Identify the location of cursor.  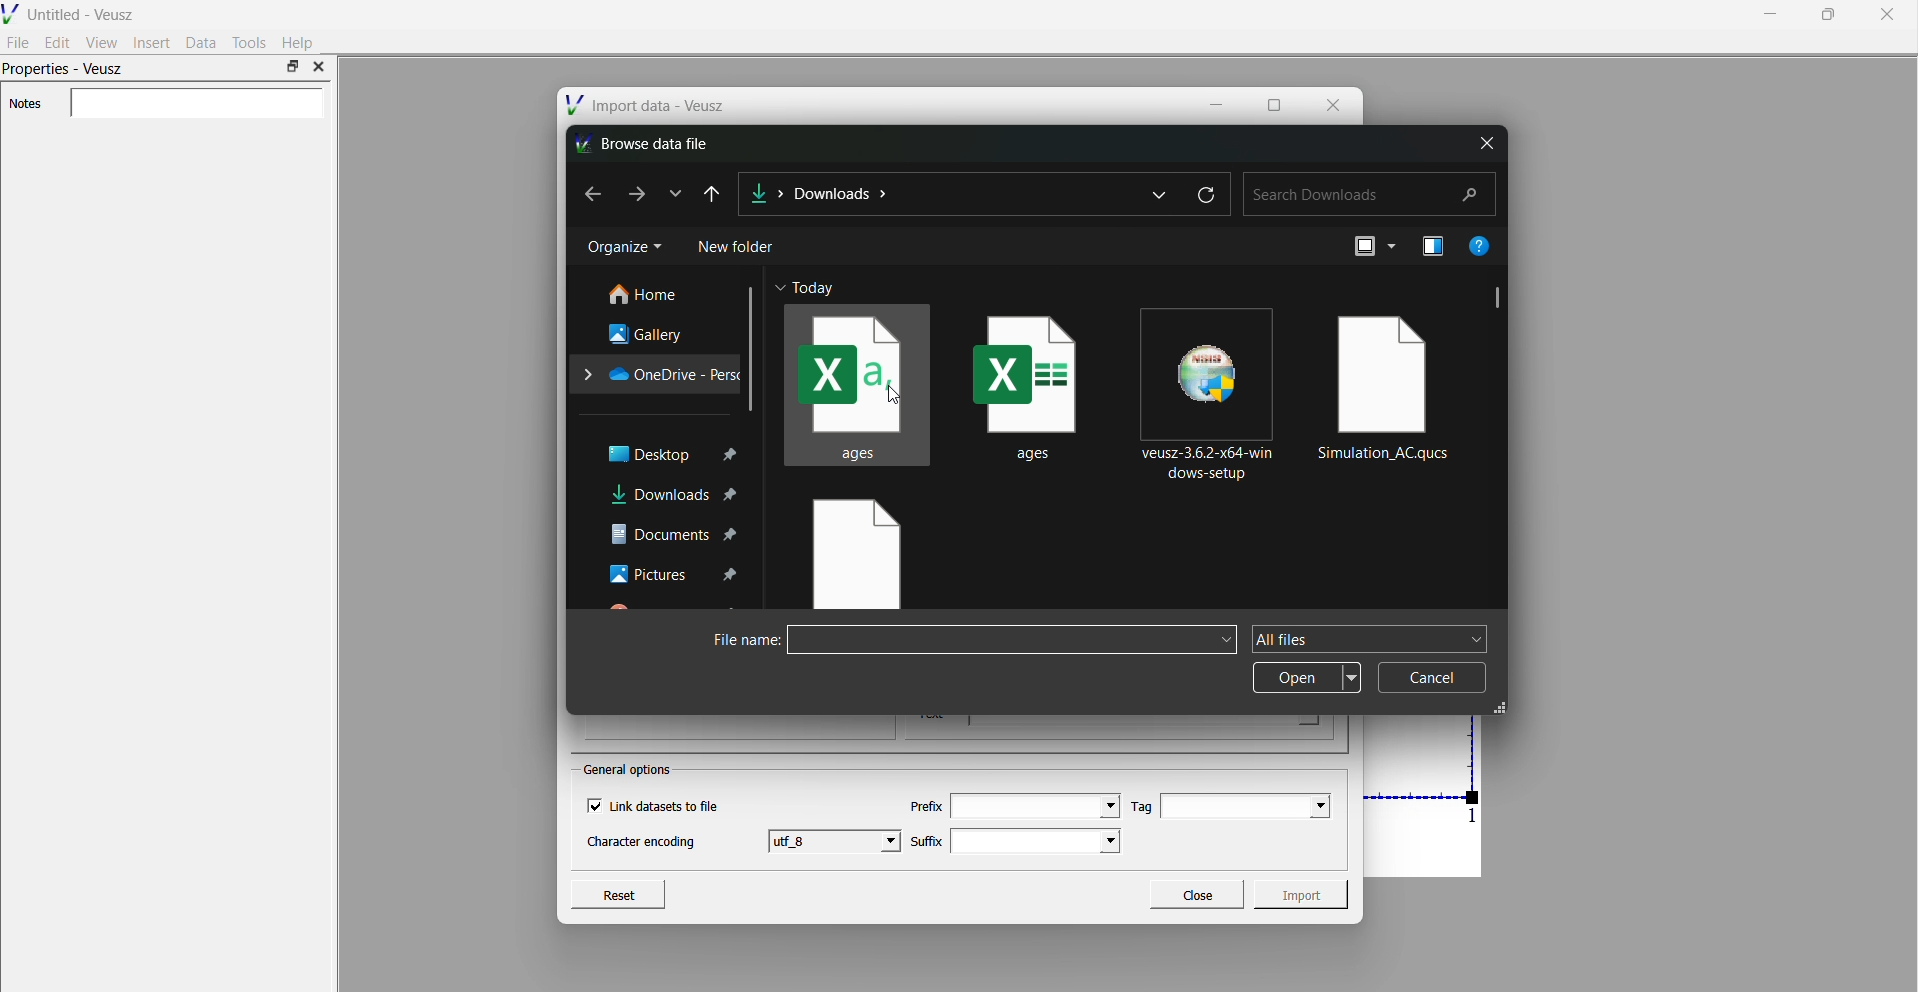
(898, 397).